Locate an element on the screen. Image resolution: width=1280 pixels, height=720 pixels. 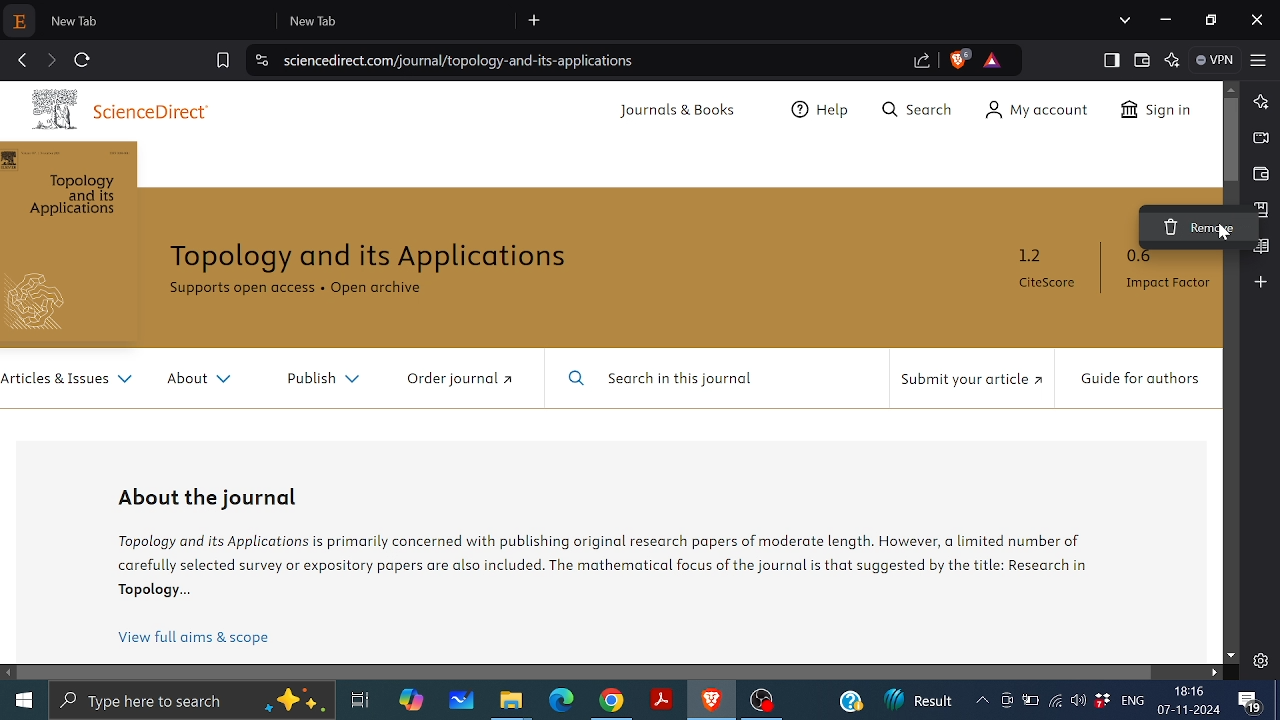
Chrome is located at coordinates (611, 703).